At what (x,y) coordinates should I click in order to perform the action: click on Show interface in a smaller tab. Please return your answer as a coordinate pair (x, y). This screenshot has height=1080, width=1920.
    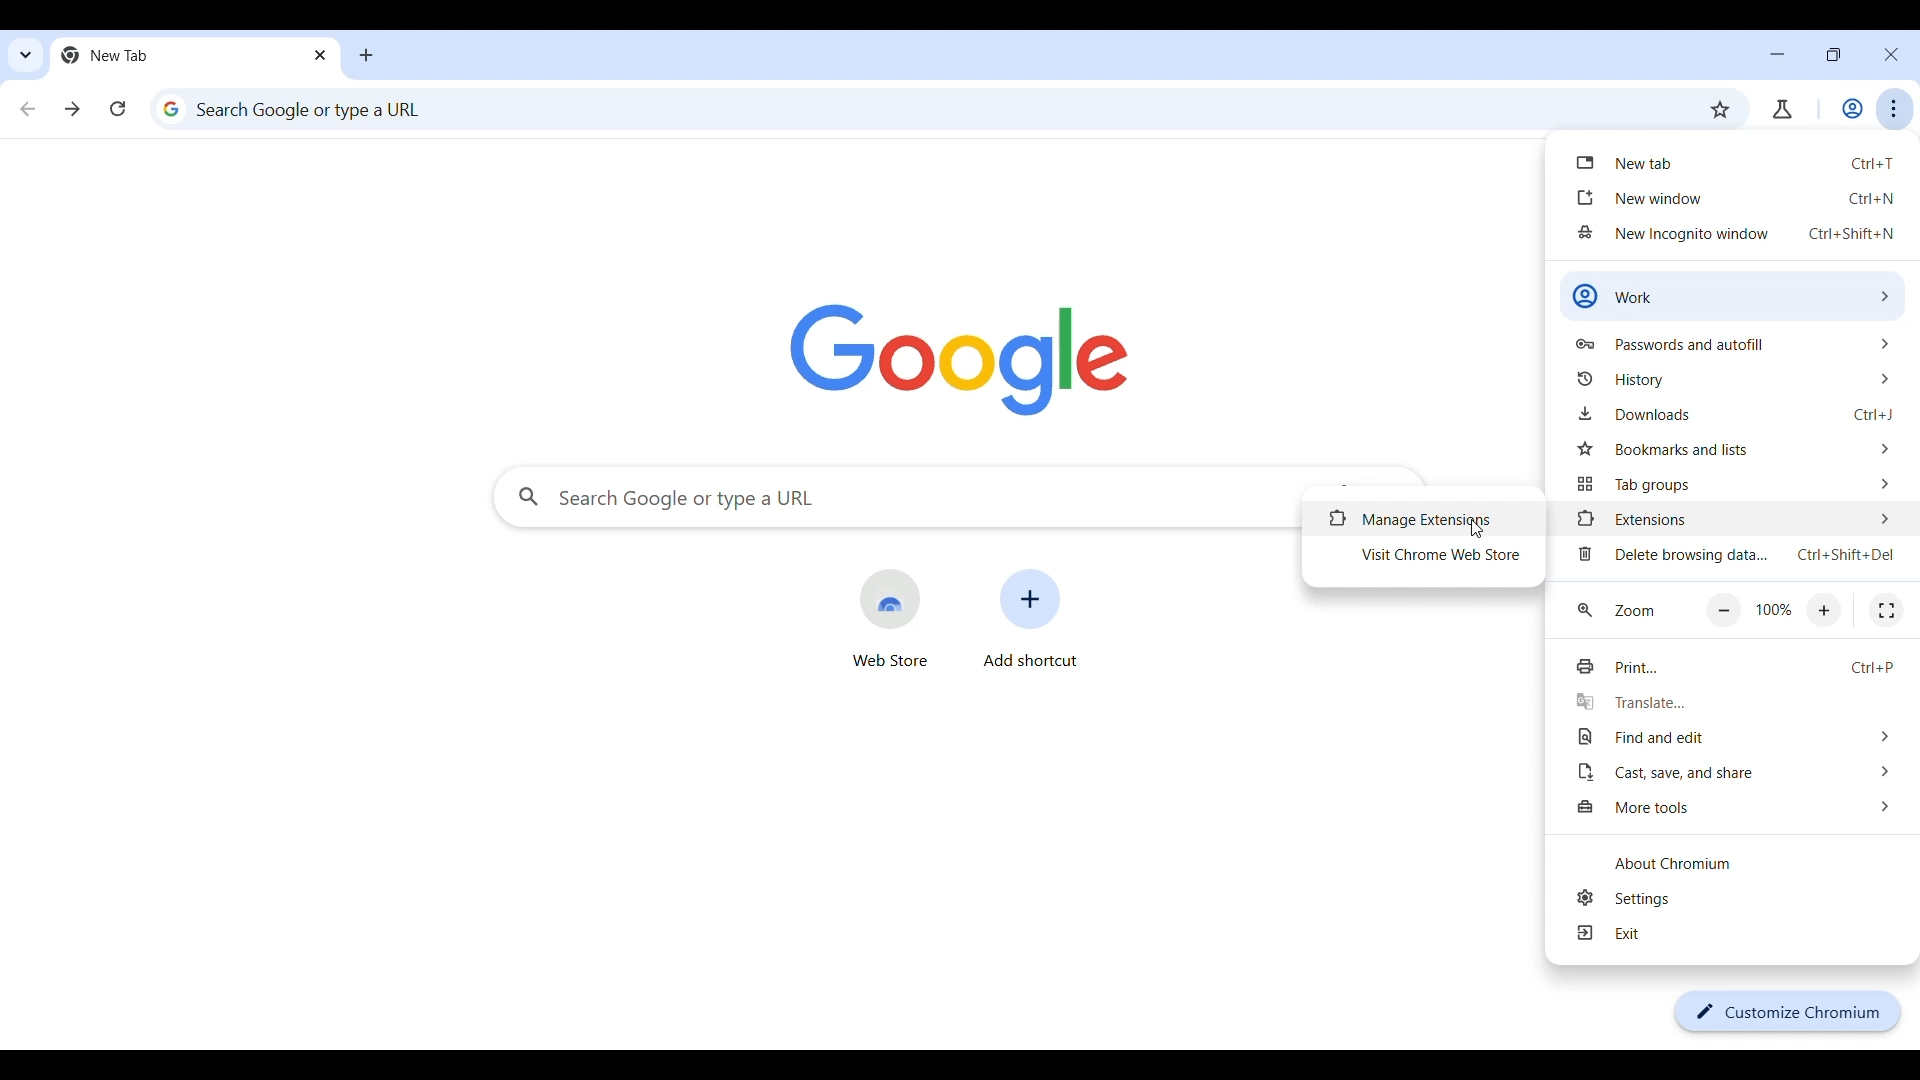
    Looking at the image, I should click on (1833, 54).